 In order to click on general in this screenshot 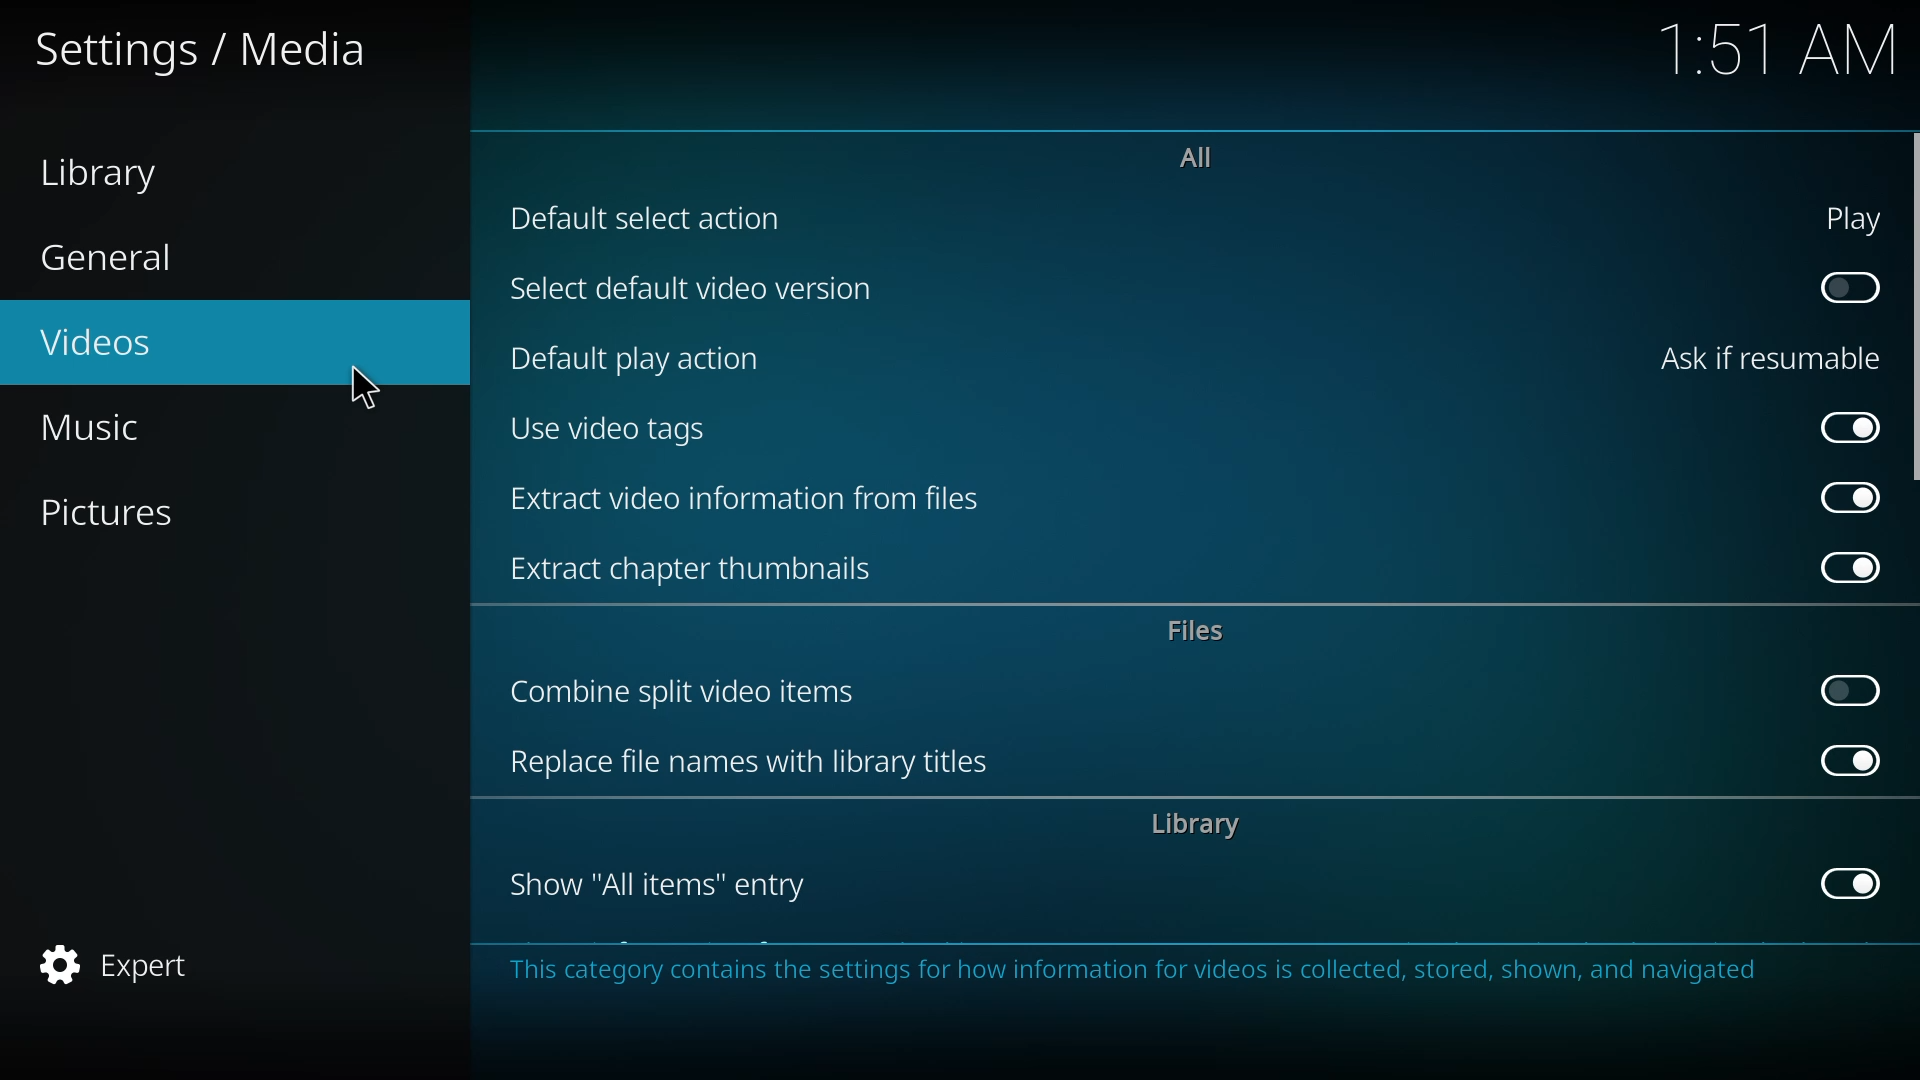, I will do `click(111, 261)`.